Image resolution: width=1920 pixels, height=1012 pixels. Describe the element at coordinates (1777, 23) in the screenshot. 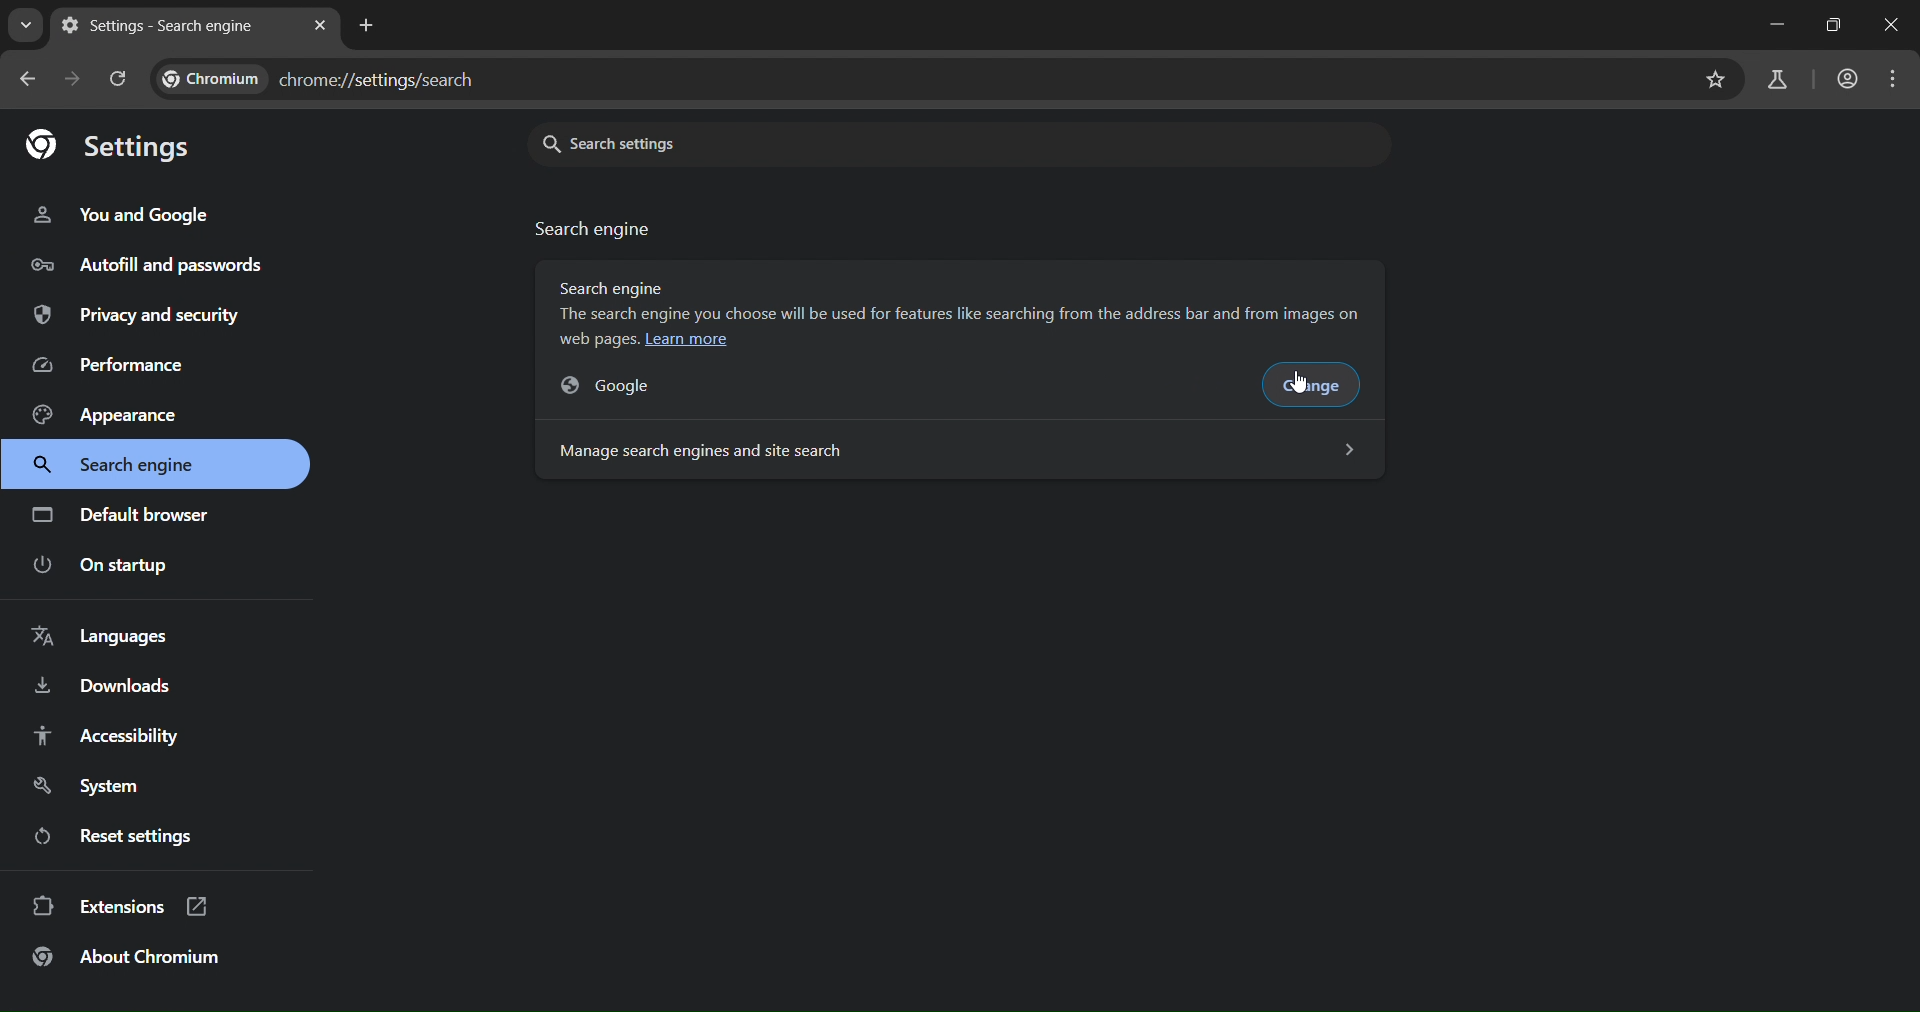

I see `minimize` at that location.